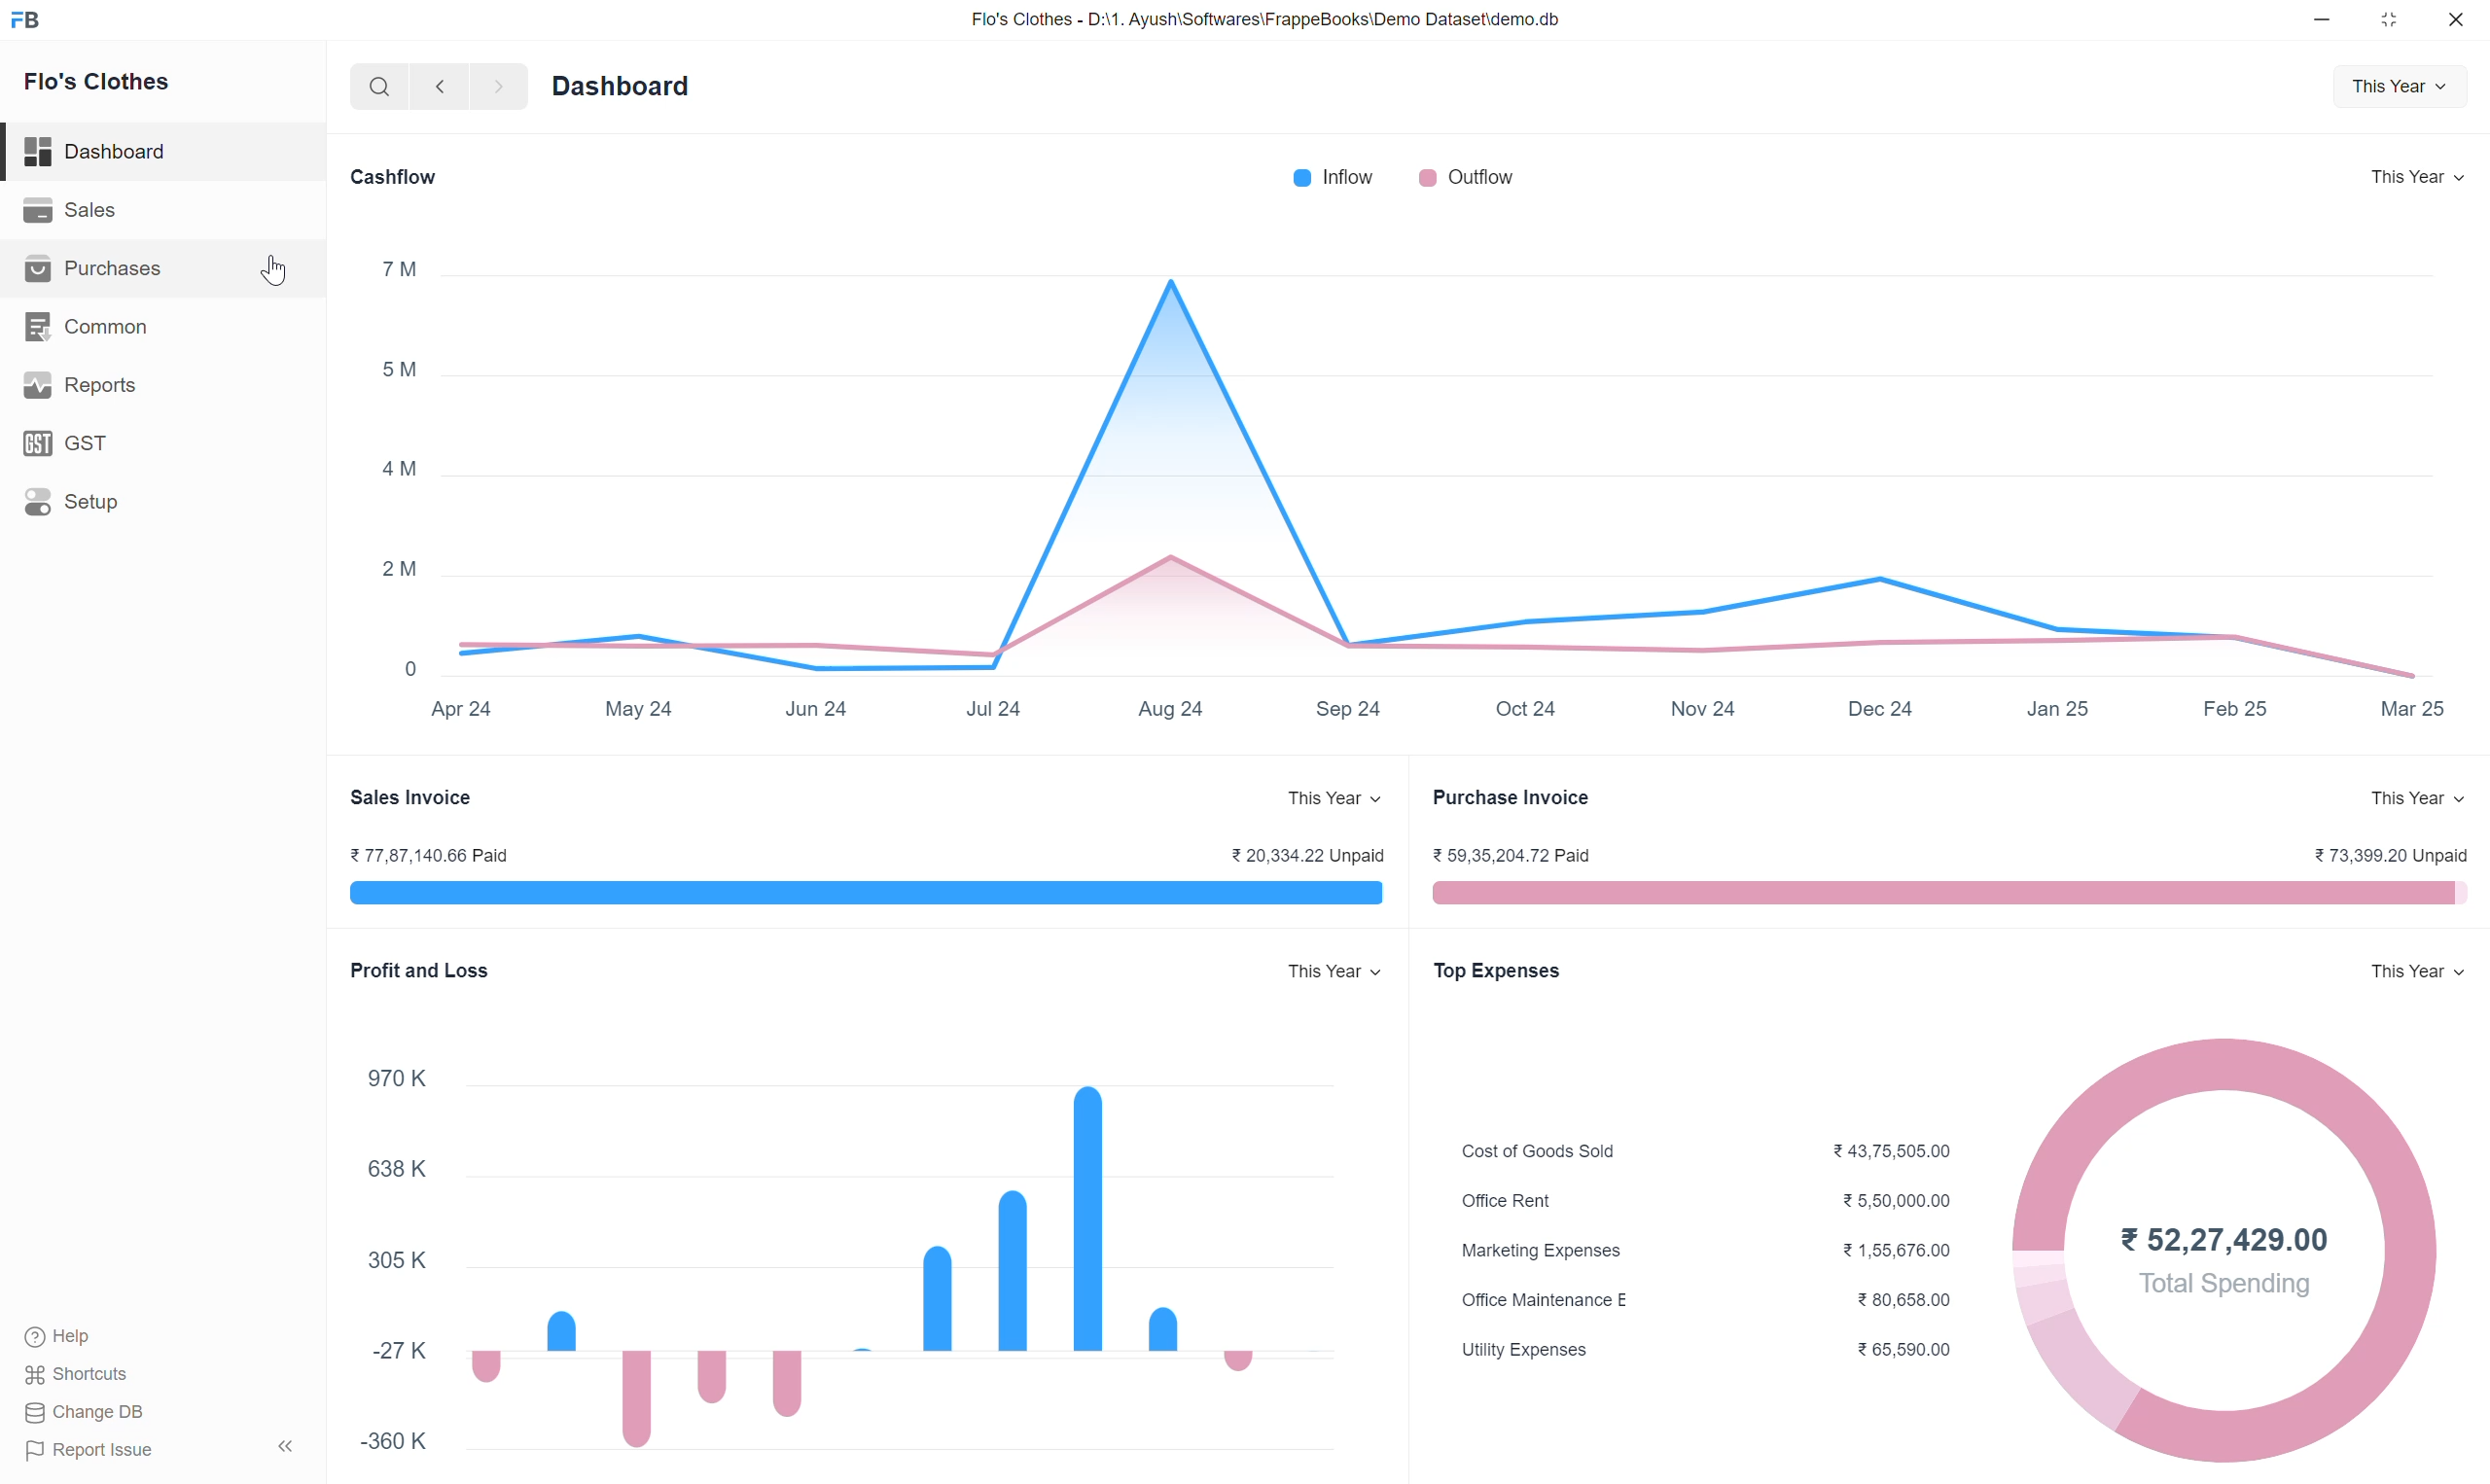 Image resolution: width=2490 pixels, height=1484 pixels. What do you see at coordinates (2412, 970) in the screenshot?
I see `This Year v` at bounding box center [2412, 970].